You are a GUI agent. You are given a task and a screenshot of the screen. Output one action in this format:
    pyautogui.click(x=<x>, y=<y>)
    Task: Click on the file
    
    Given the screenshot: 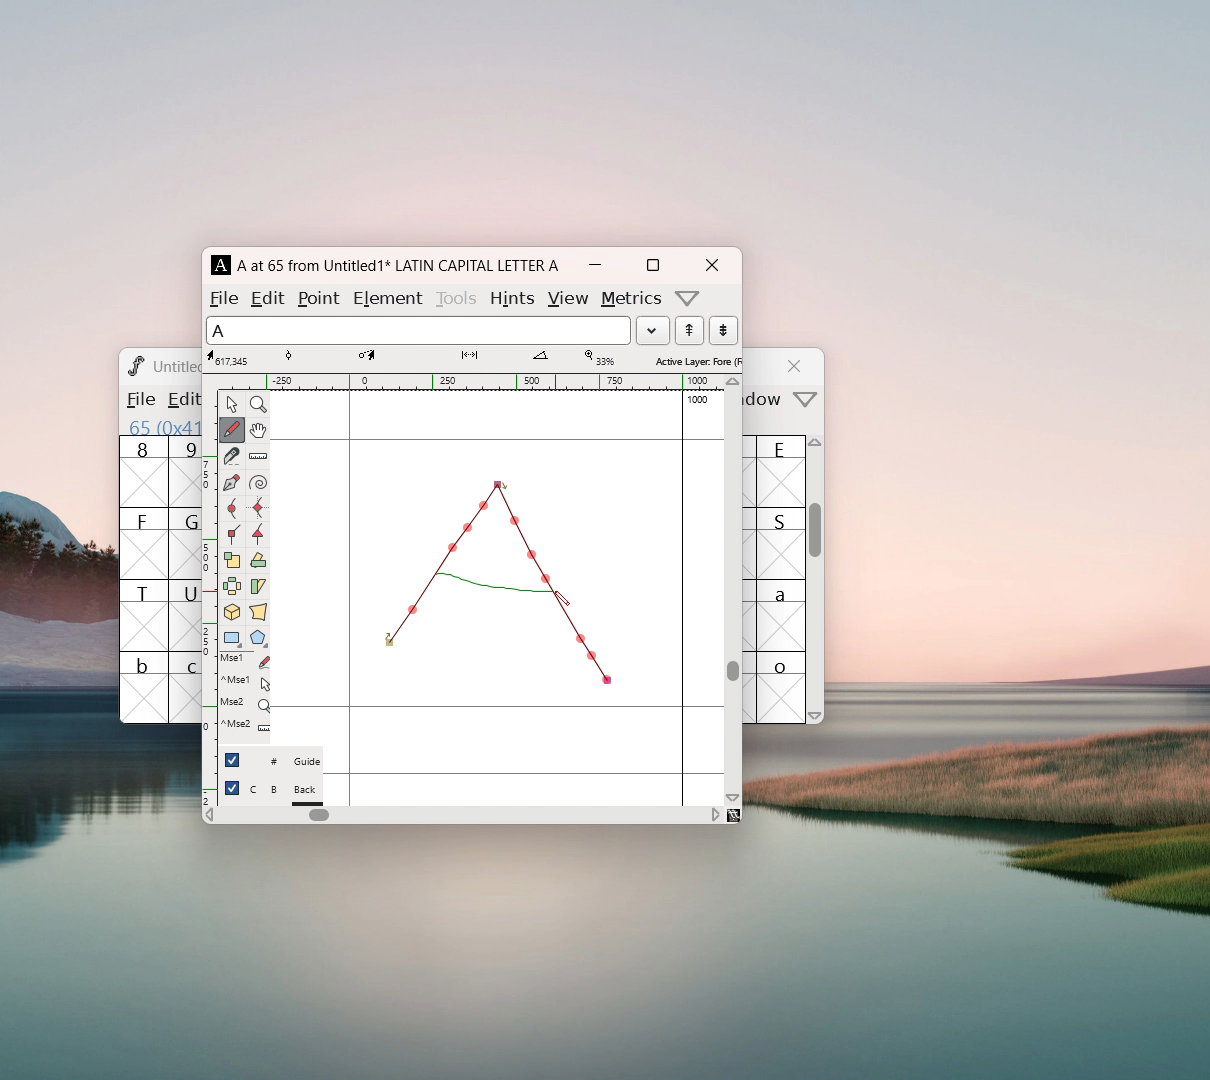 What is the action you would take?
    pyautogui.click(x=139, y=399)
    